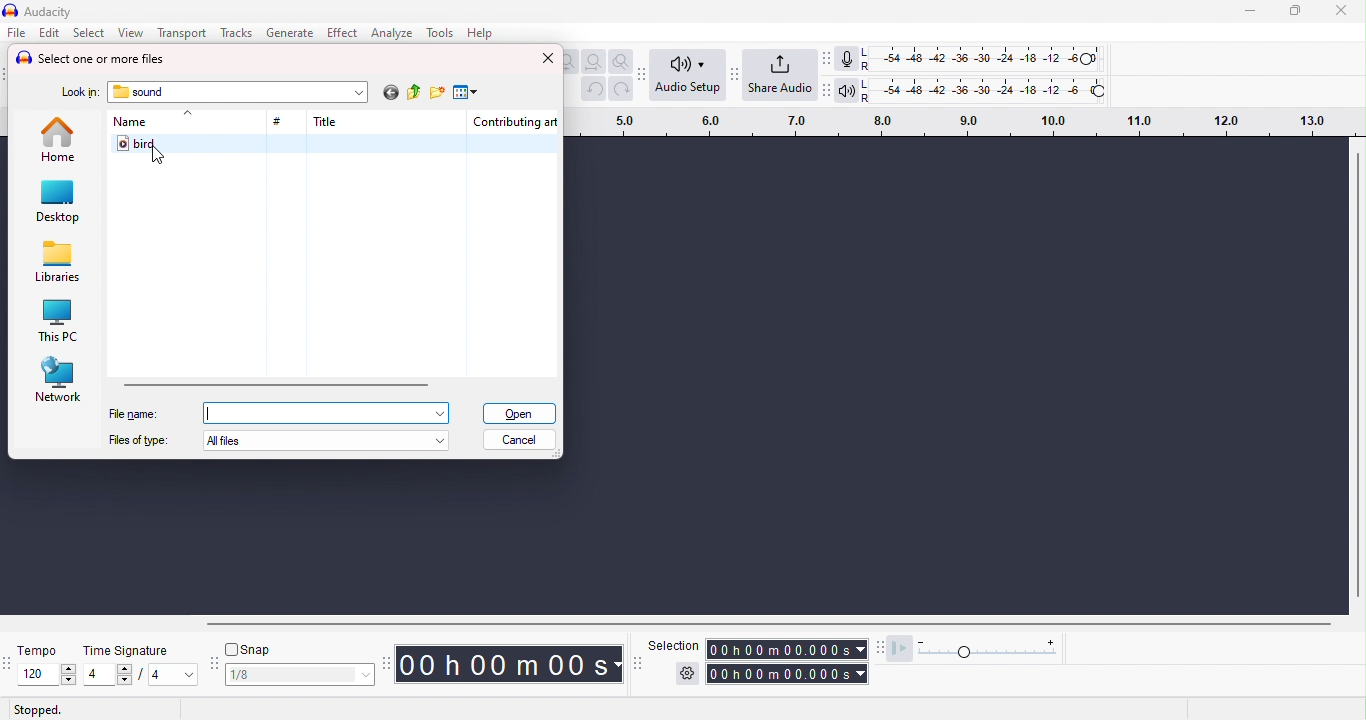 Image resolution: width=1366 pixels, height=720 pixels. Describe the element at coordinates (43, 12) in the screenshot. I see `title` at that location.